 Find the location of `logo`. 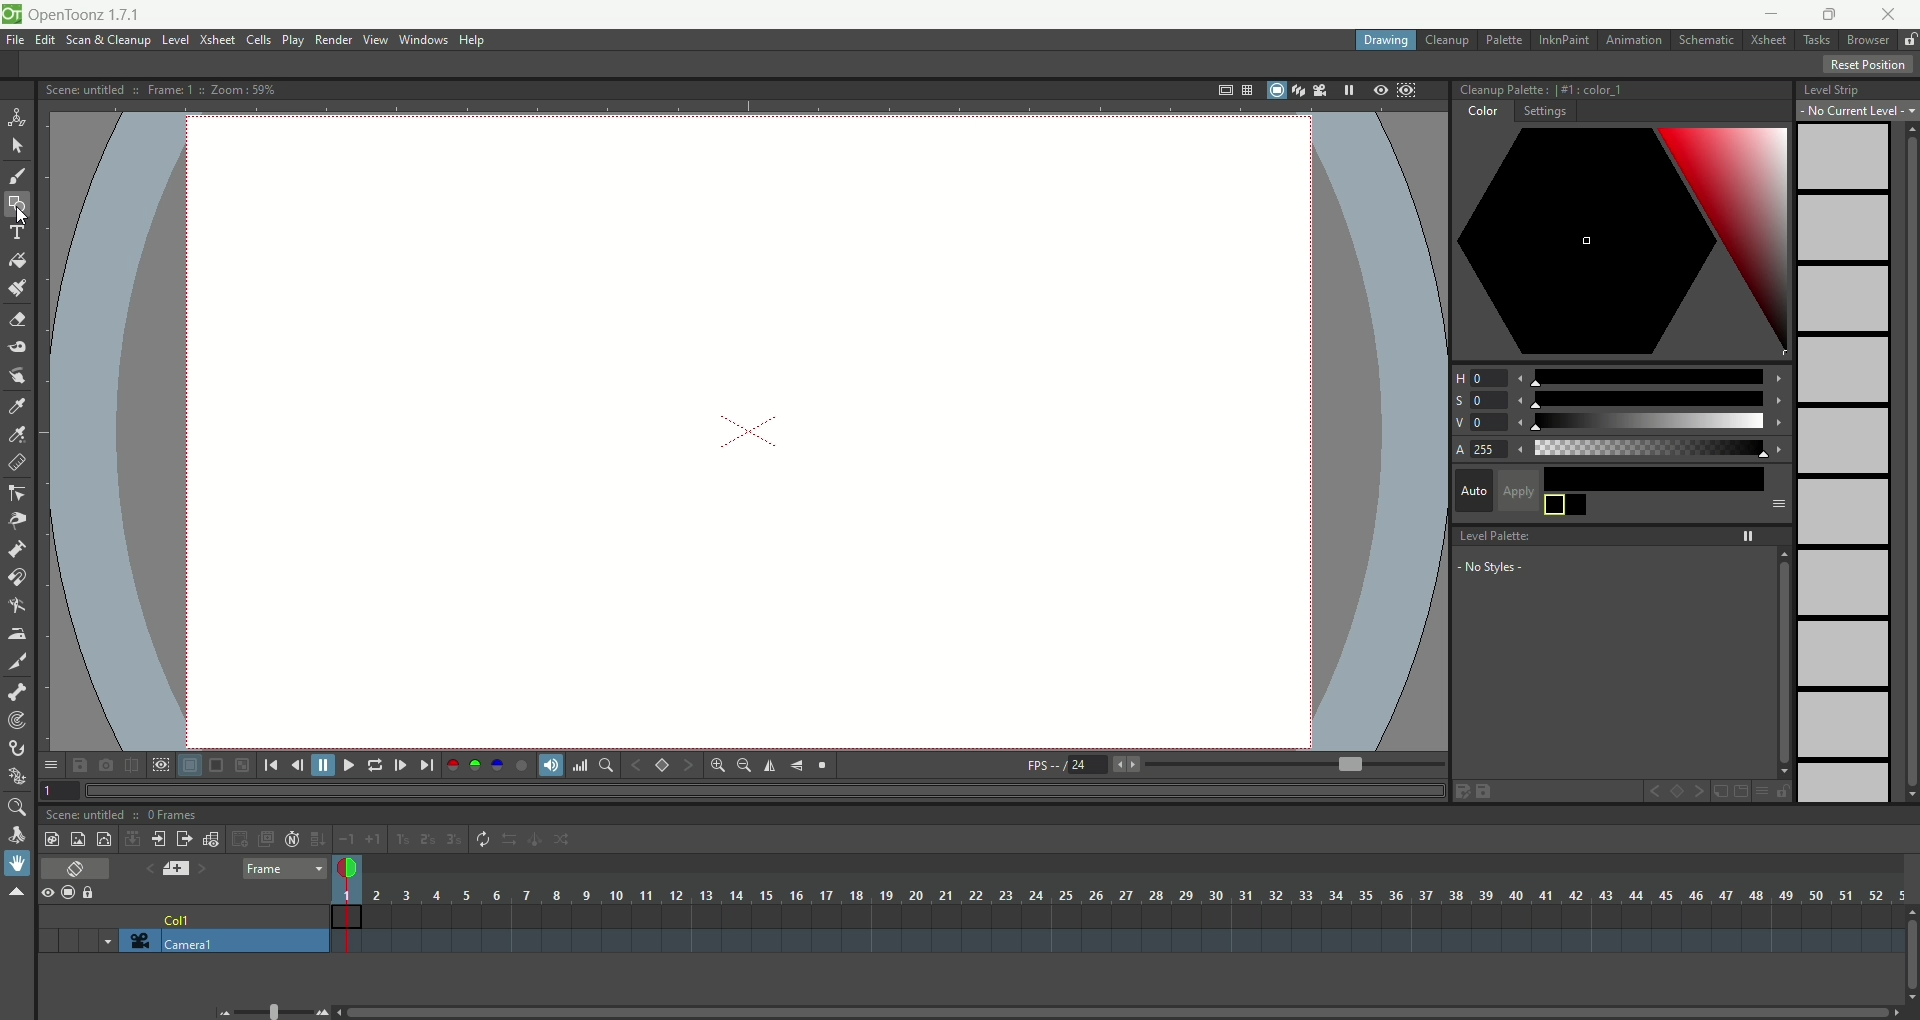

logo is located at coordinates (11, 14).